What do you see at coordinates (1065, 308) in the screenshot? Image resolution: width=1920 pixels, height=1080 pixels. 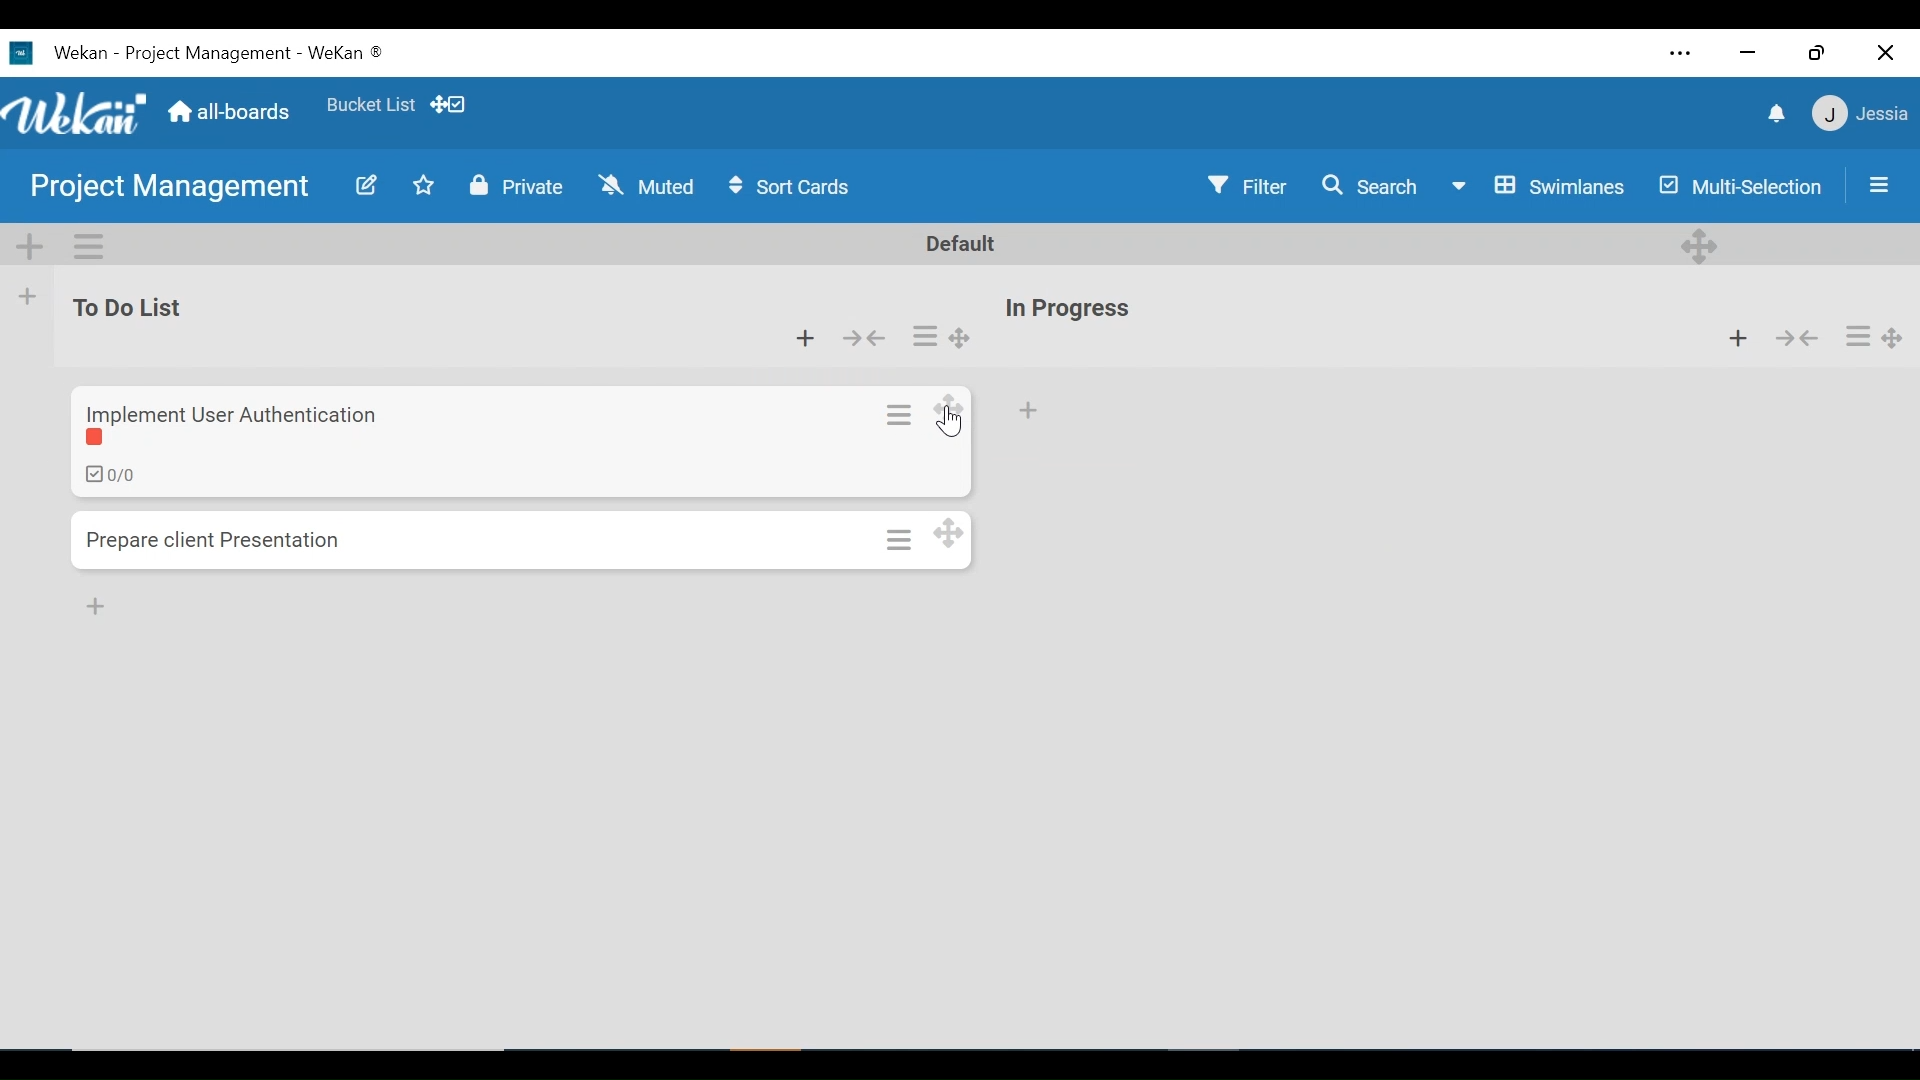 I see `In progress` at bounding box center [1065, 308].